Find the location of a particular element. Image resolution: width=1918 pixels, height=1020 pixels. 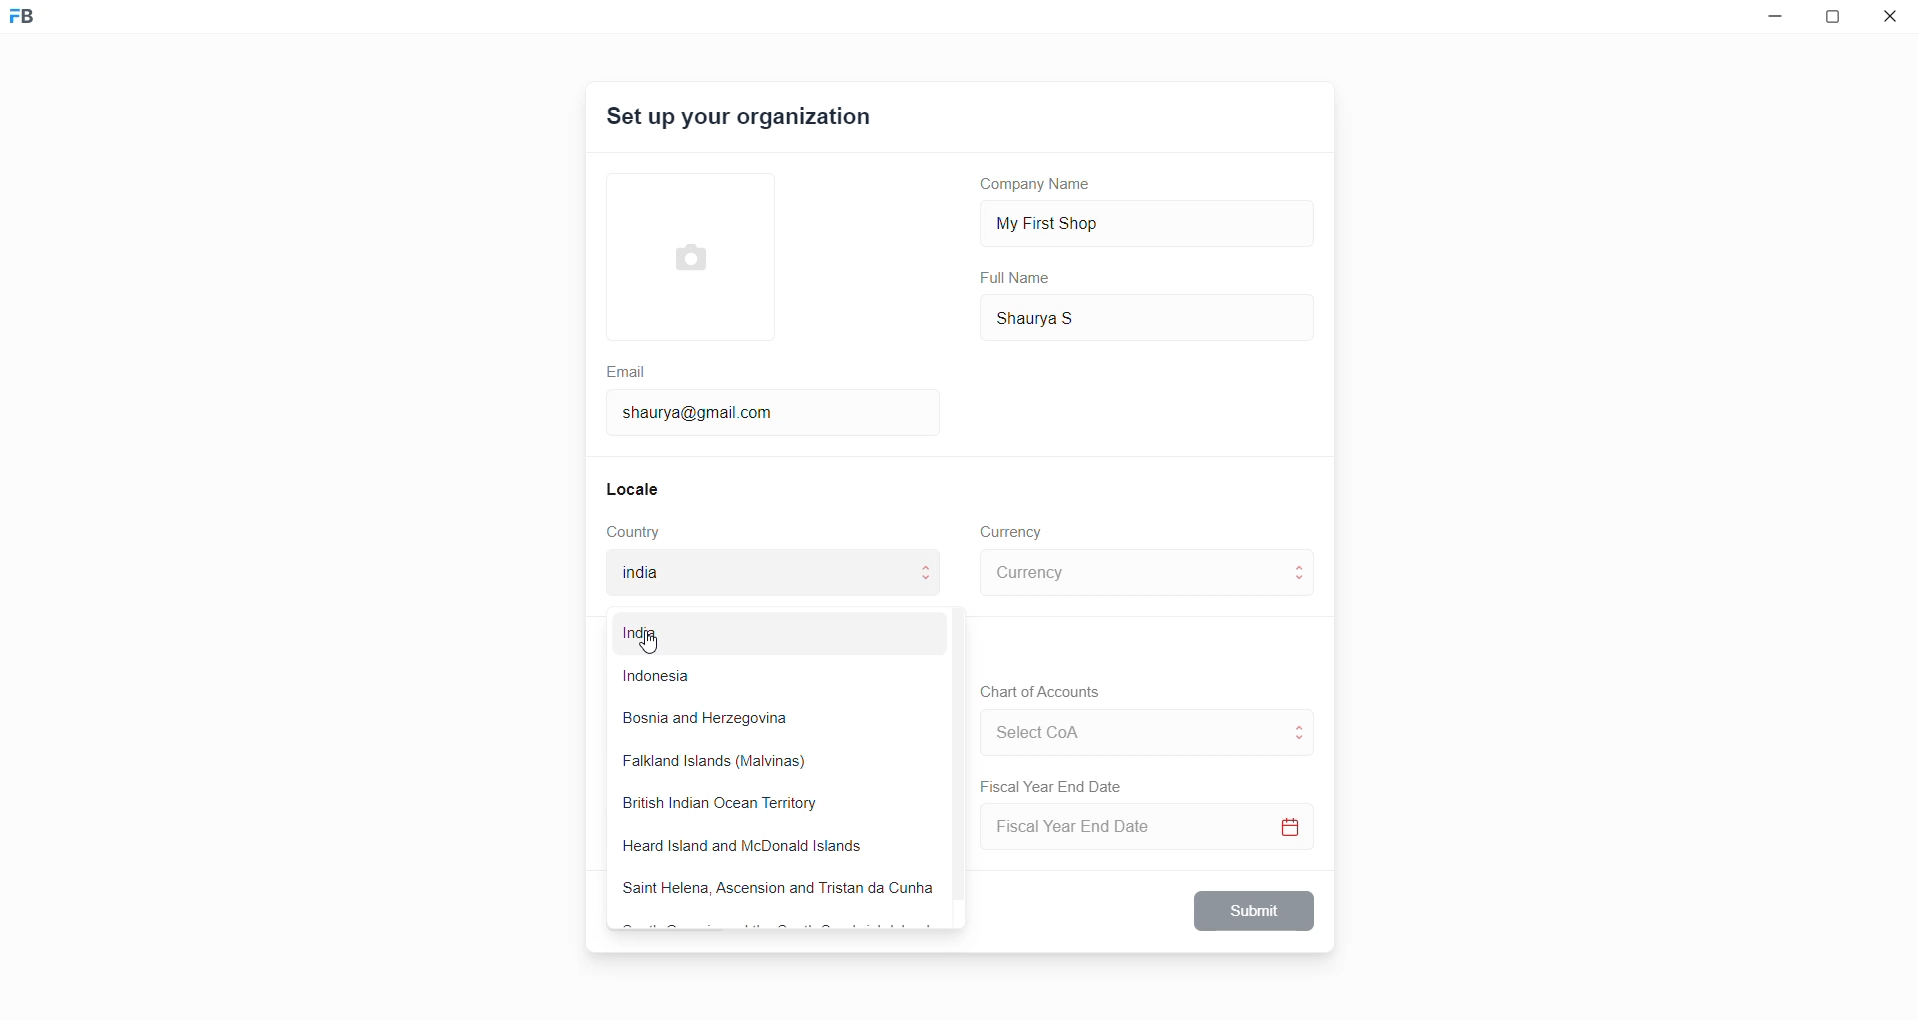

resize  is located at coordinates (1838, 20).